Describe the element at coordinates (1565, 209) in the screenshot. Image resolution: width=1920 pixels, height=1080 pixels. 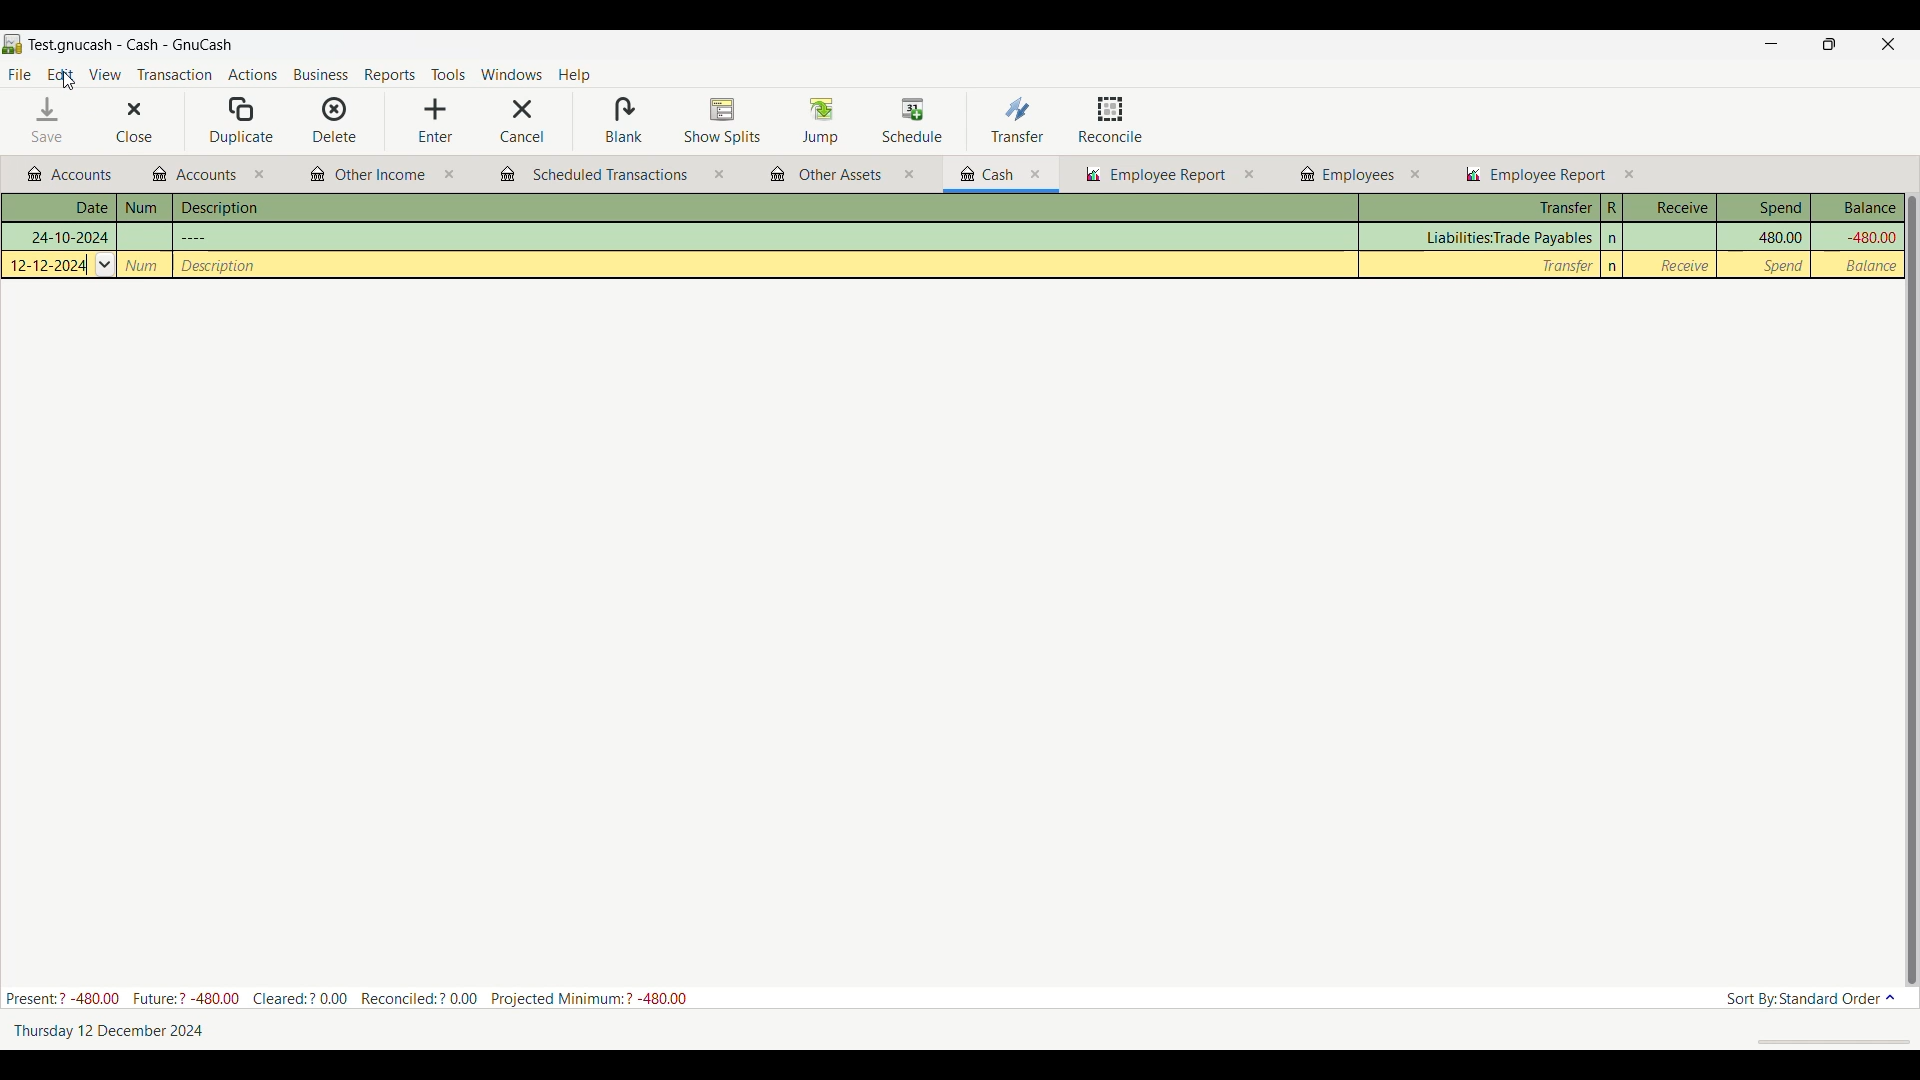
I see `Transfer column` at that location.